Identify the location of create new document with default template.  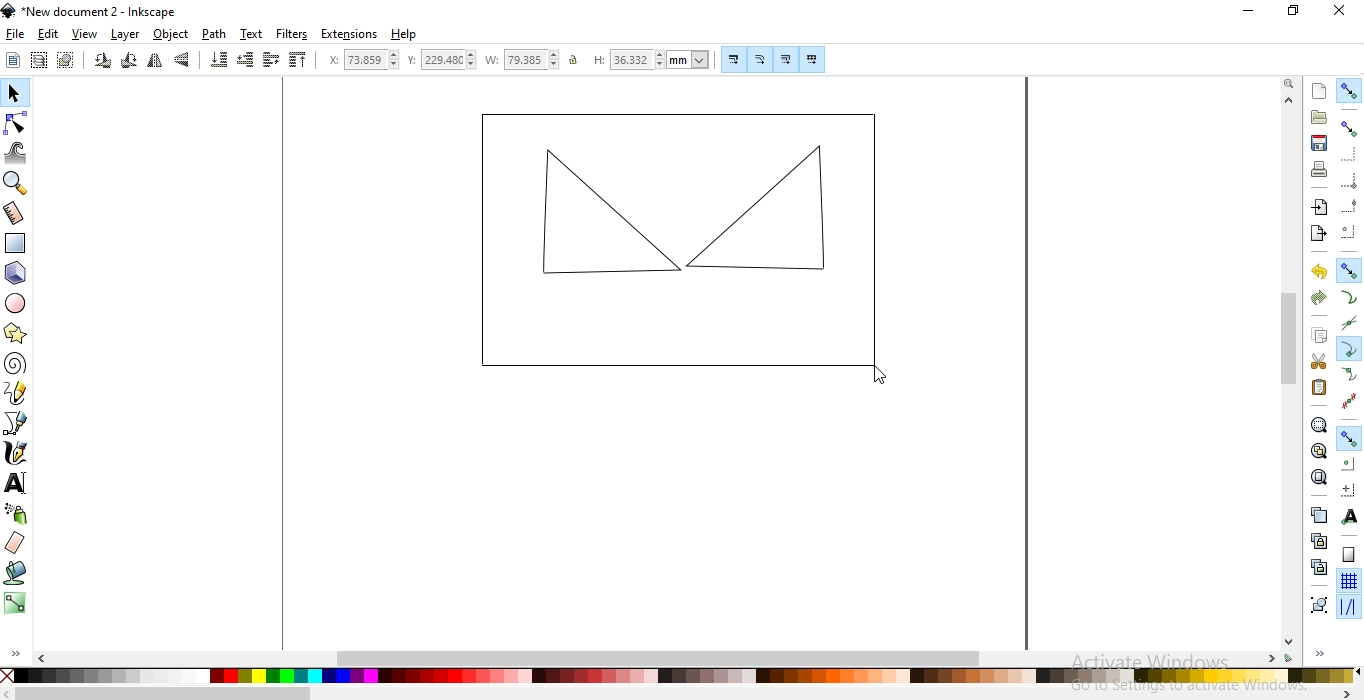
(1320, 91).